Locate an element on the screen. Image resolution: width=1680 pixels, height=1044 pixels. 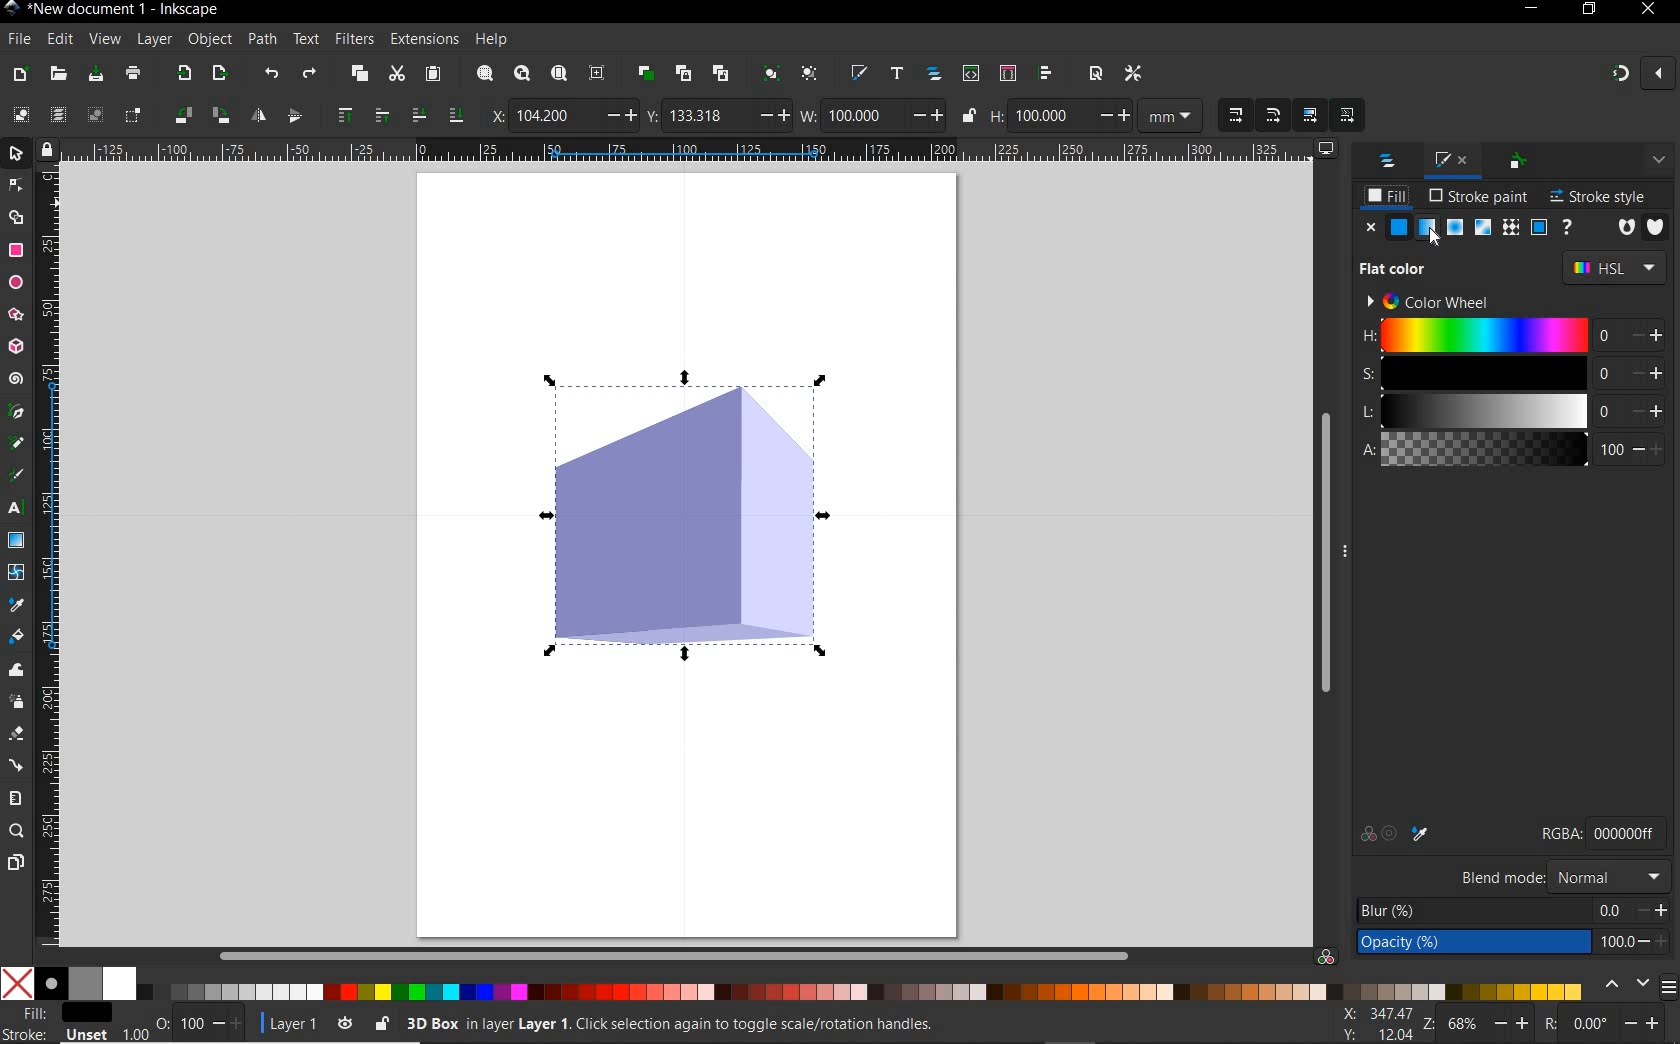
close is located at coordinates (1466, 160).